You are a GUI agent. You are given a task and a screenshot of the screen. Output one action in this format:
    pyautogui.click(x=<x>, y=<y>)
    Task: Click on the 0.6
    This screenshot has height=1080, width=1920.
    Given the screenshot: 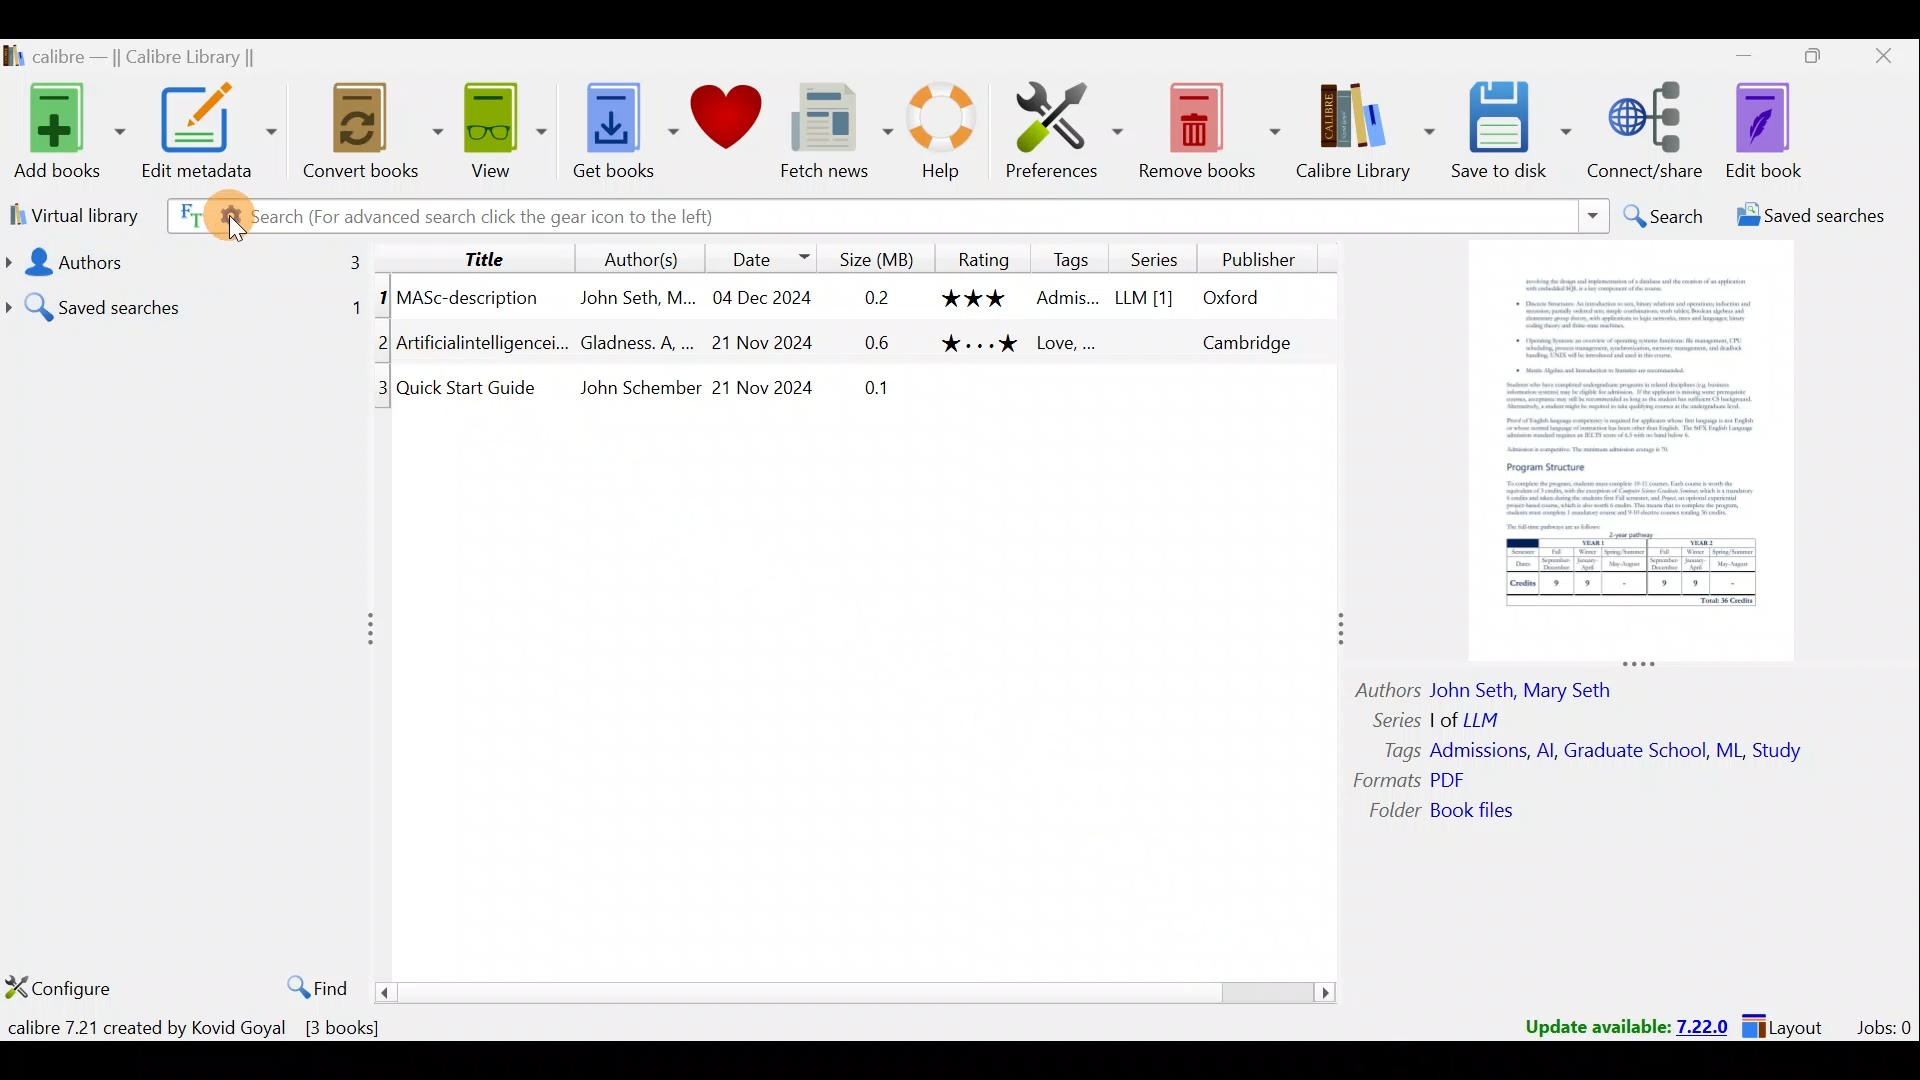 What is the action you would take?
    pyautogui.click(x=881, y=346)
    